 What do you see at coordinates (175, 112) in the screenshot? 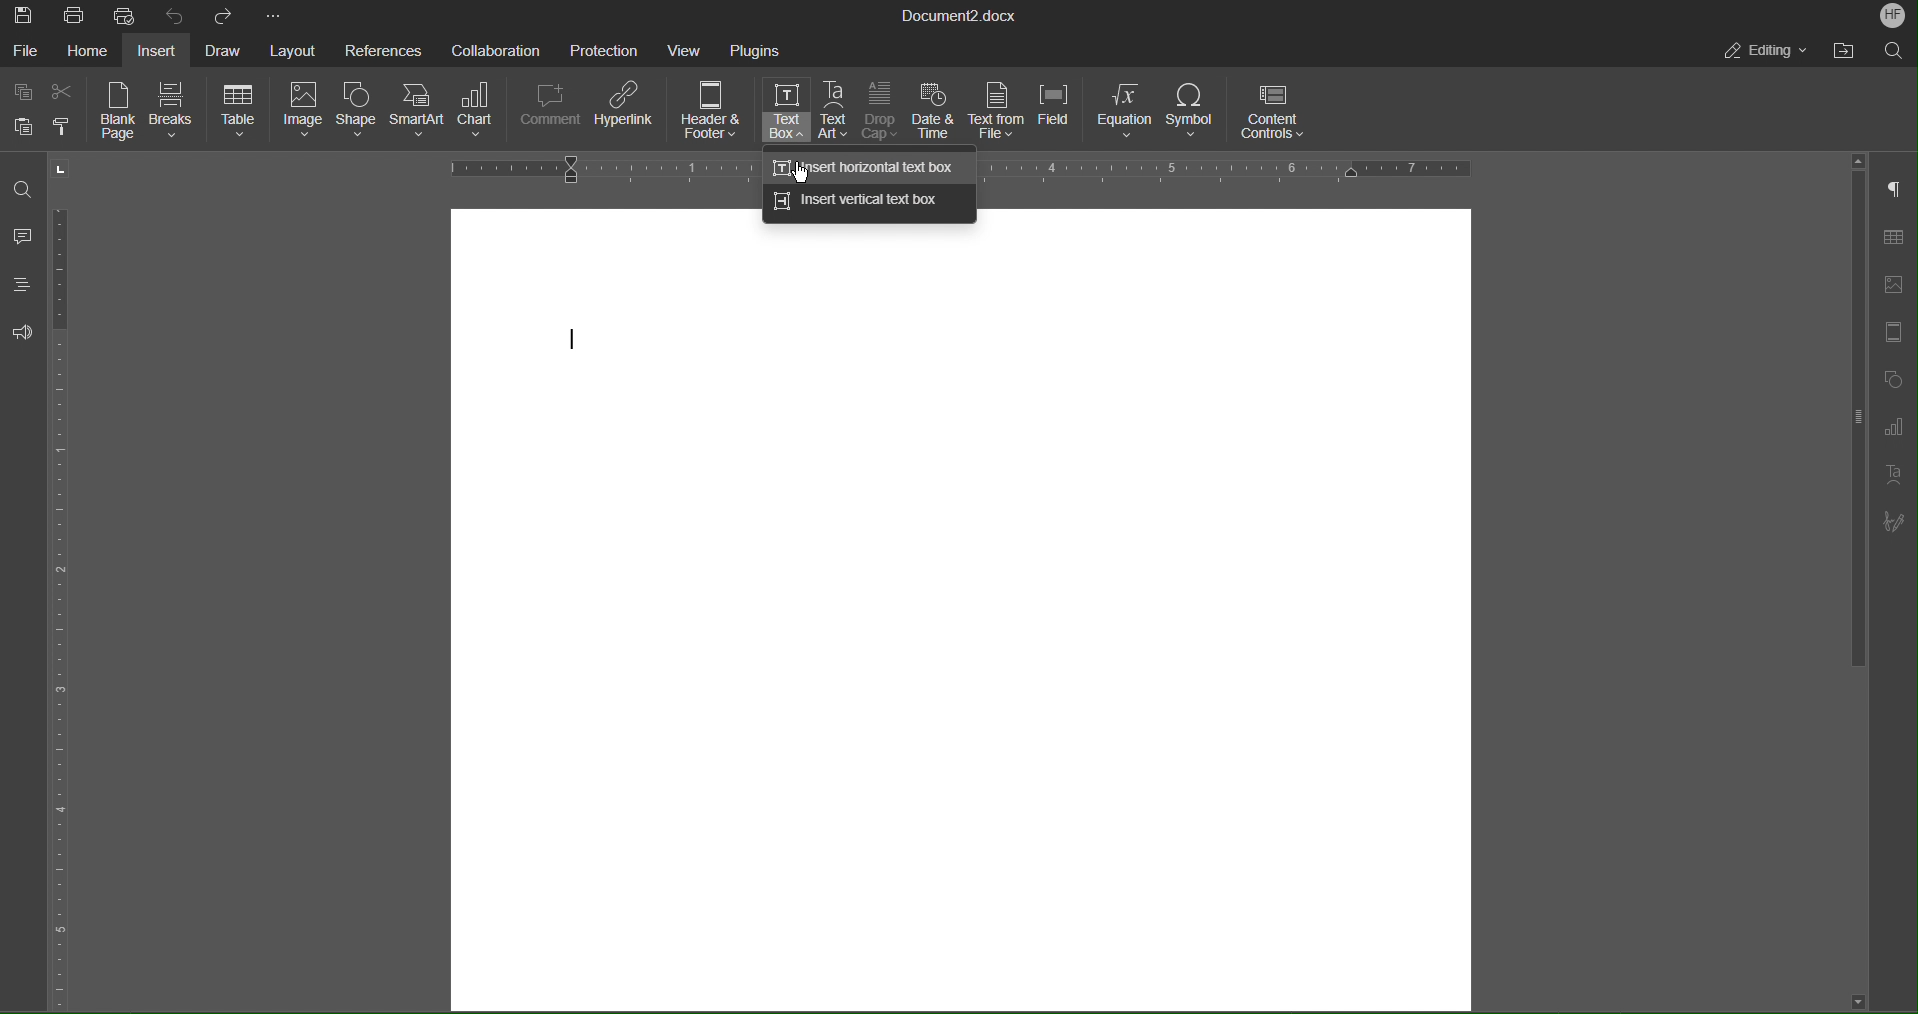
I see `Breaks` at bounding box center [175, 112].